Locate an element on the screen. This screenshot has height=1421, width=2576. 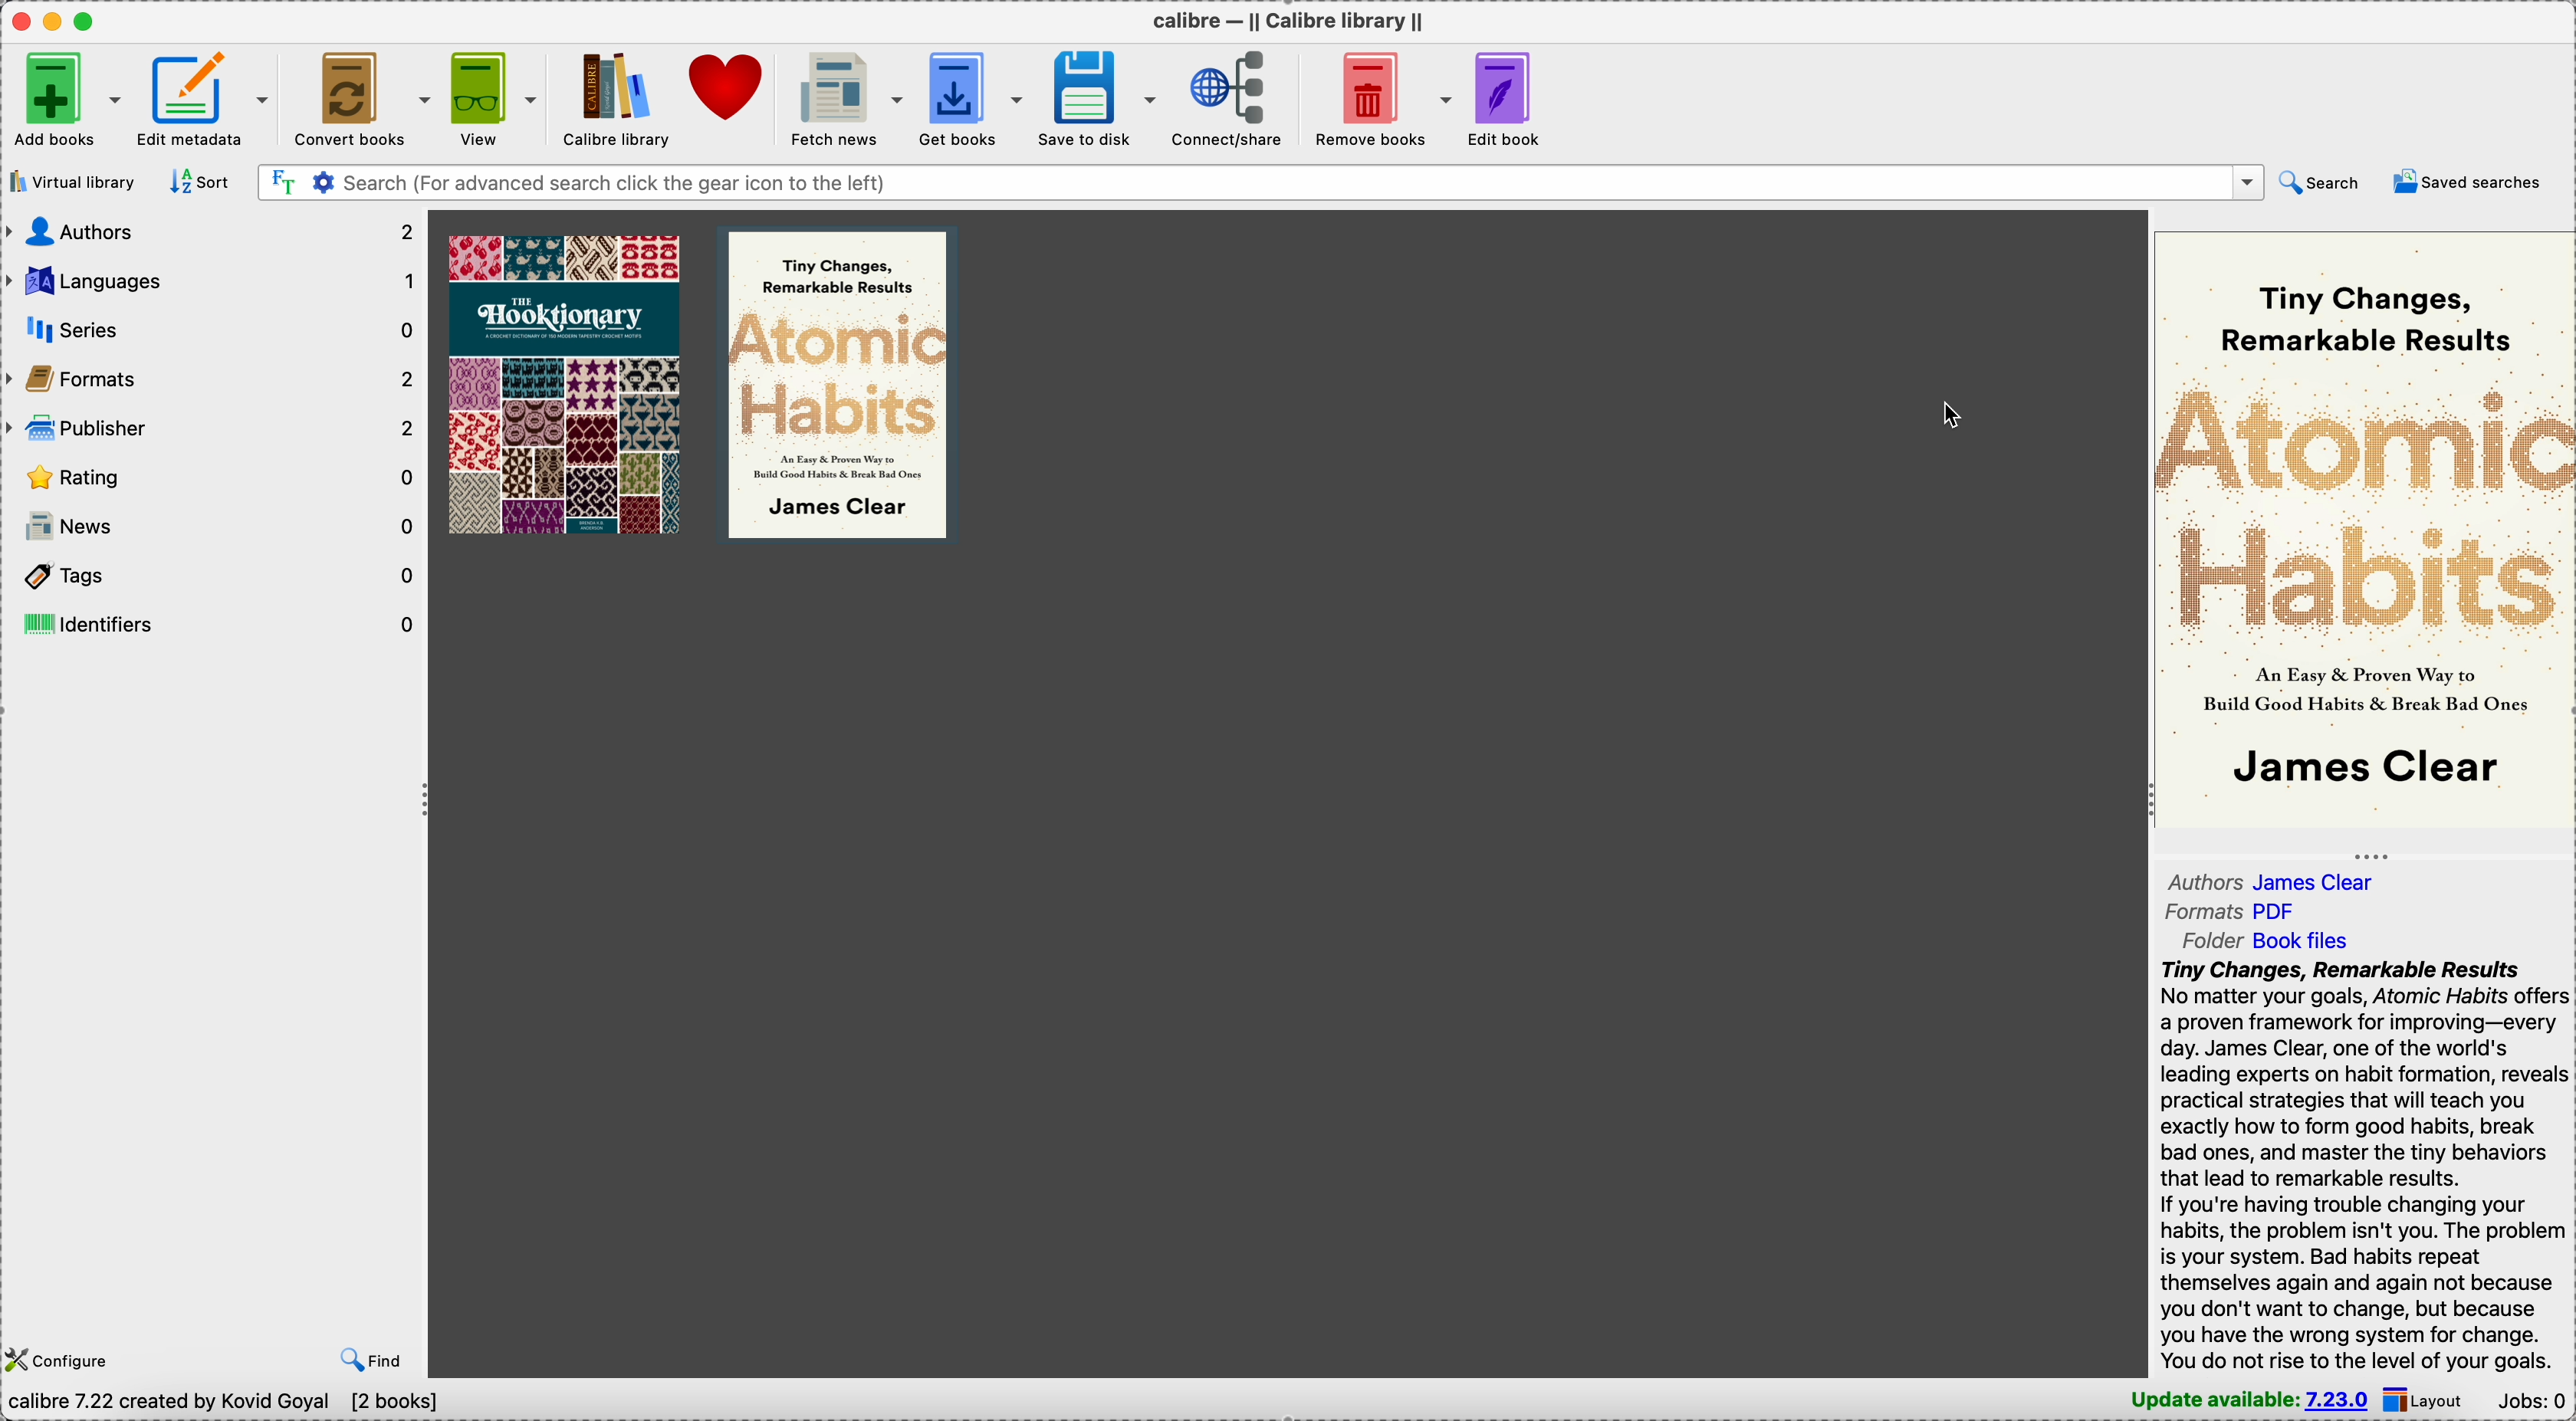
series is located at coordinates (213, 328).